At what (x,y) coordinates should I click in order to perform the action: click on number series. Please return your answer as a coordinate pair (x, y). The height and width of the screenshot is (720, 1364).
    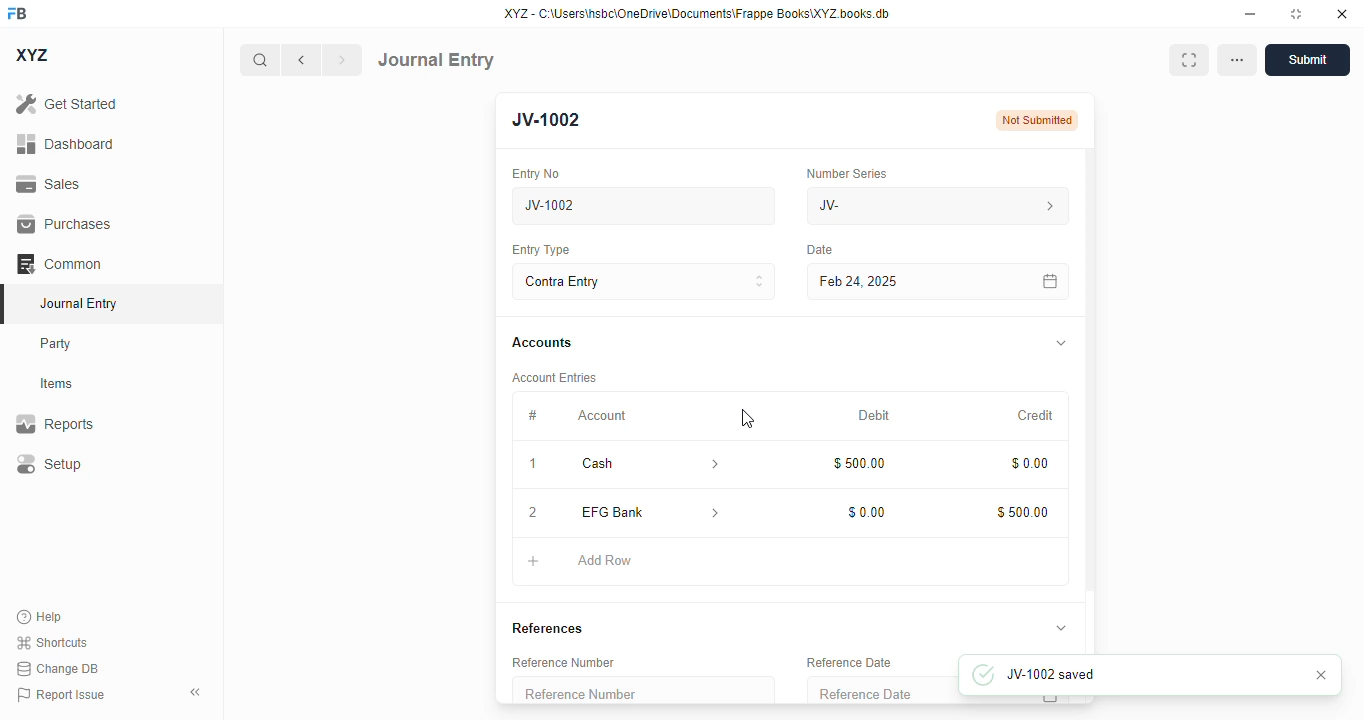
    Looking at the image, I should click on (849, 173).